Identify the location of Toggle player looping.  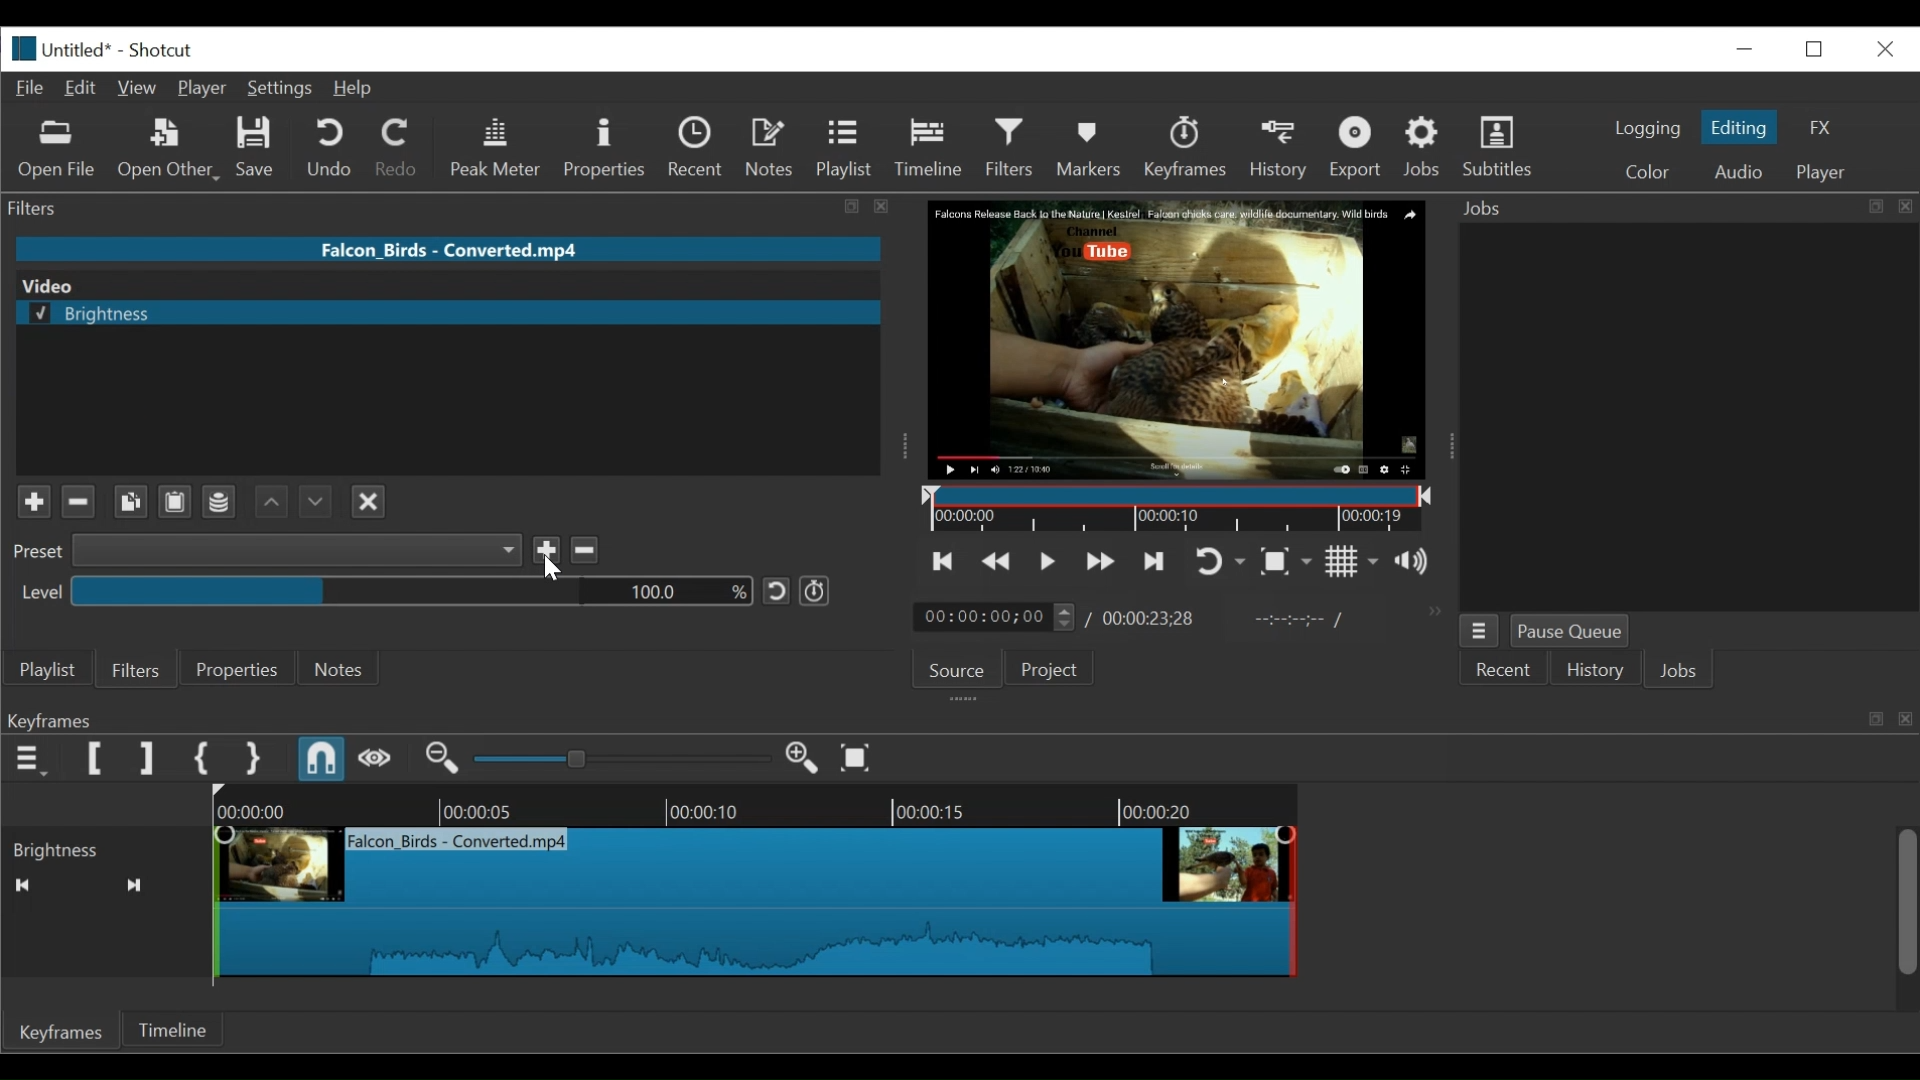
(1217, 563).